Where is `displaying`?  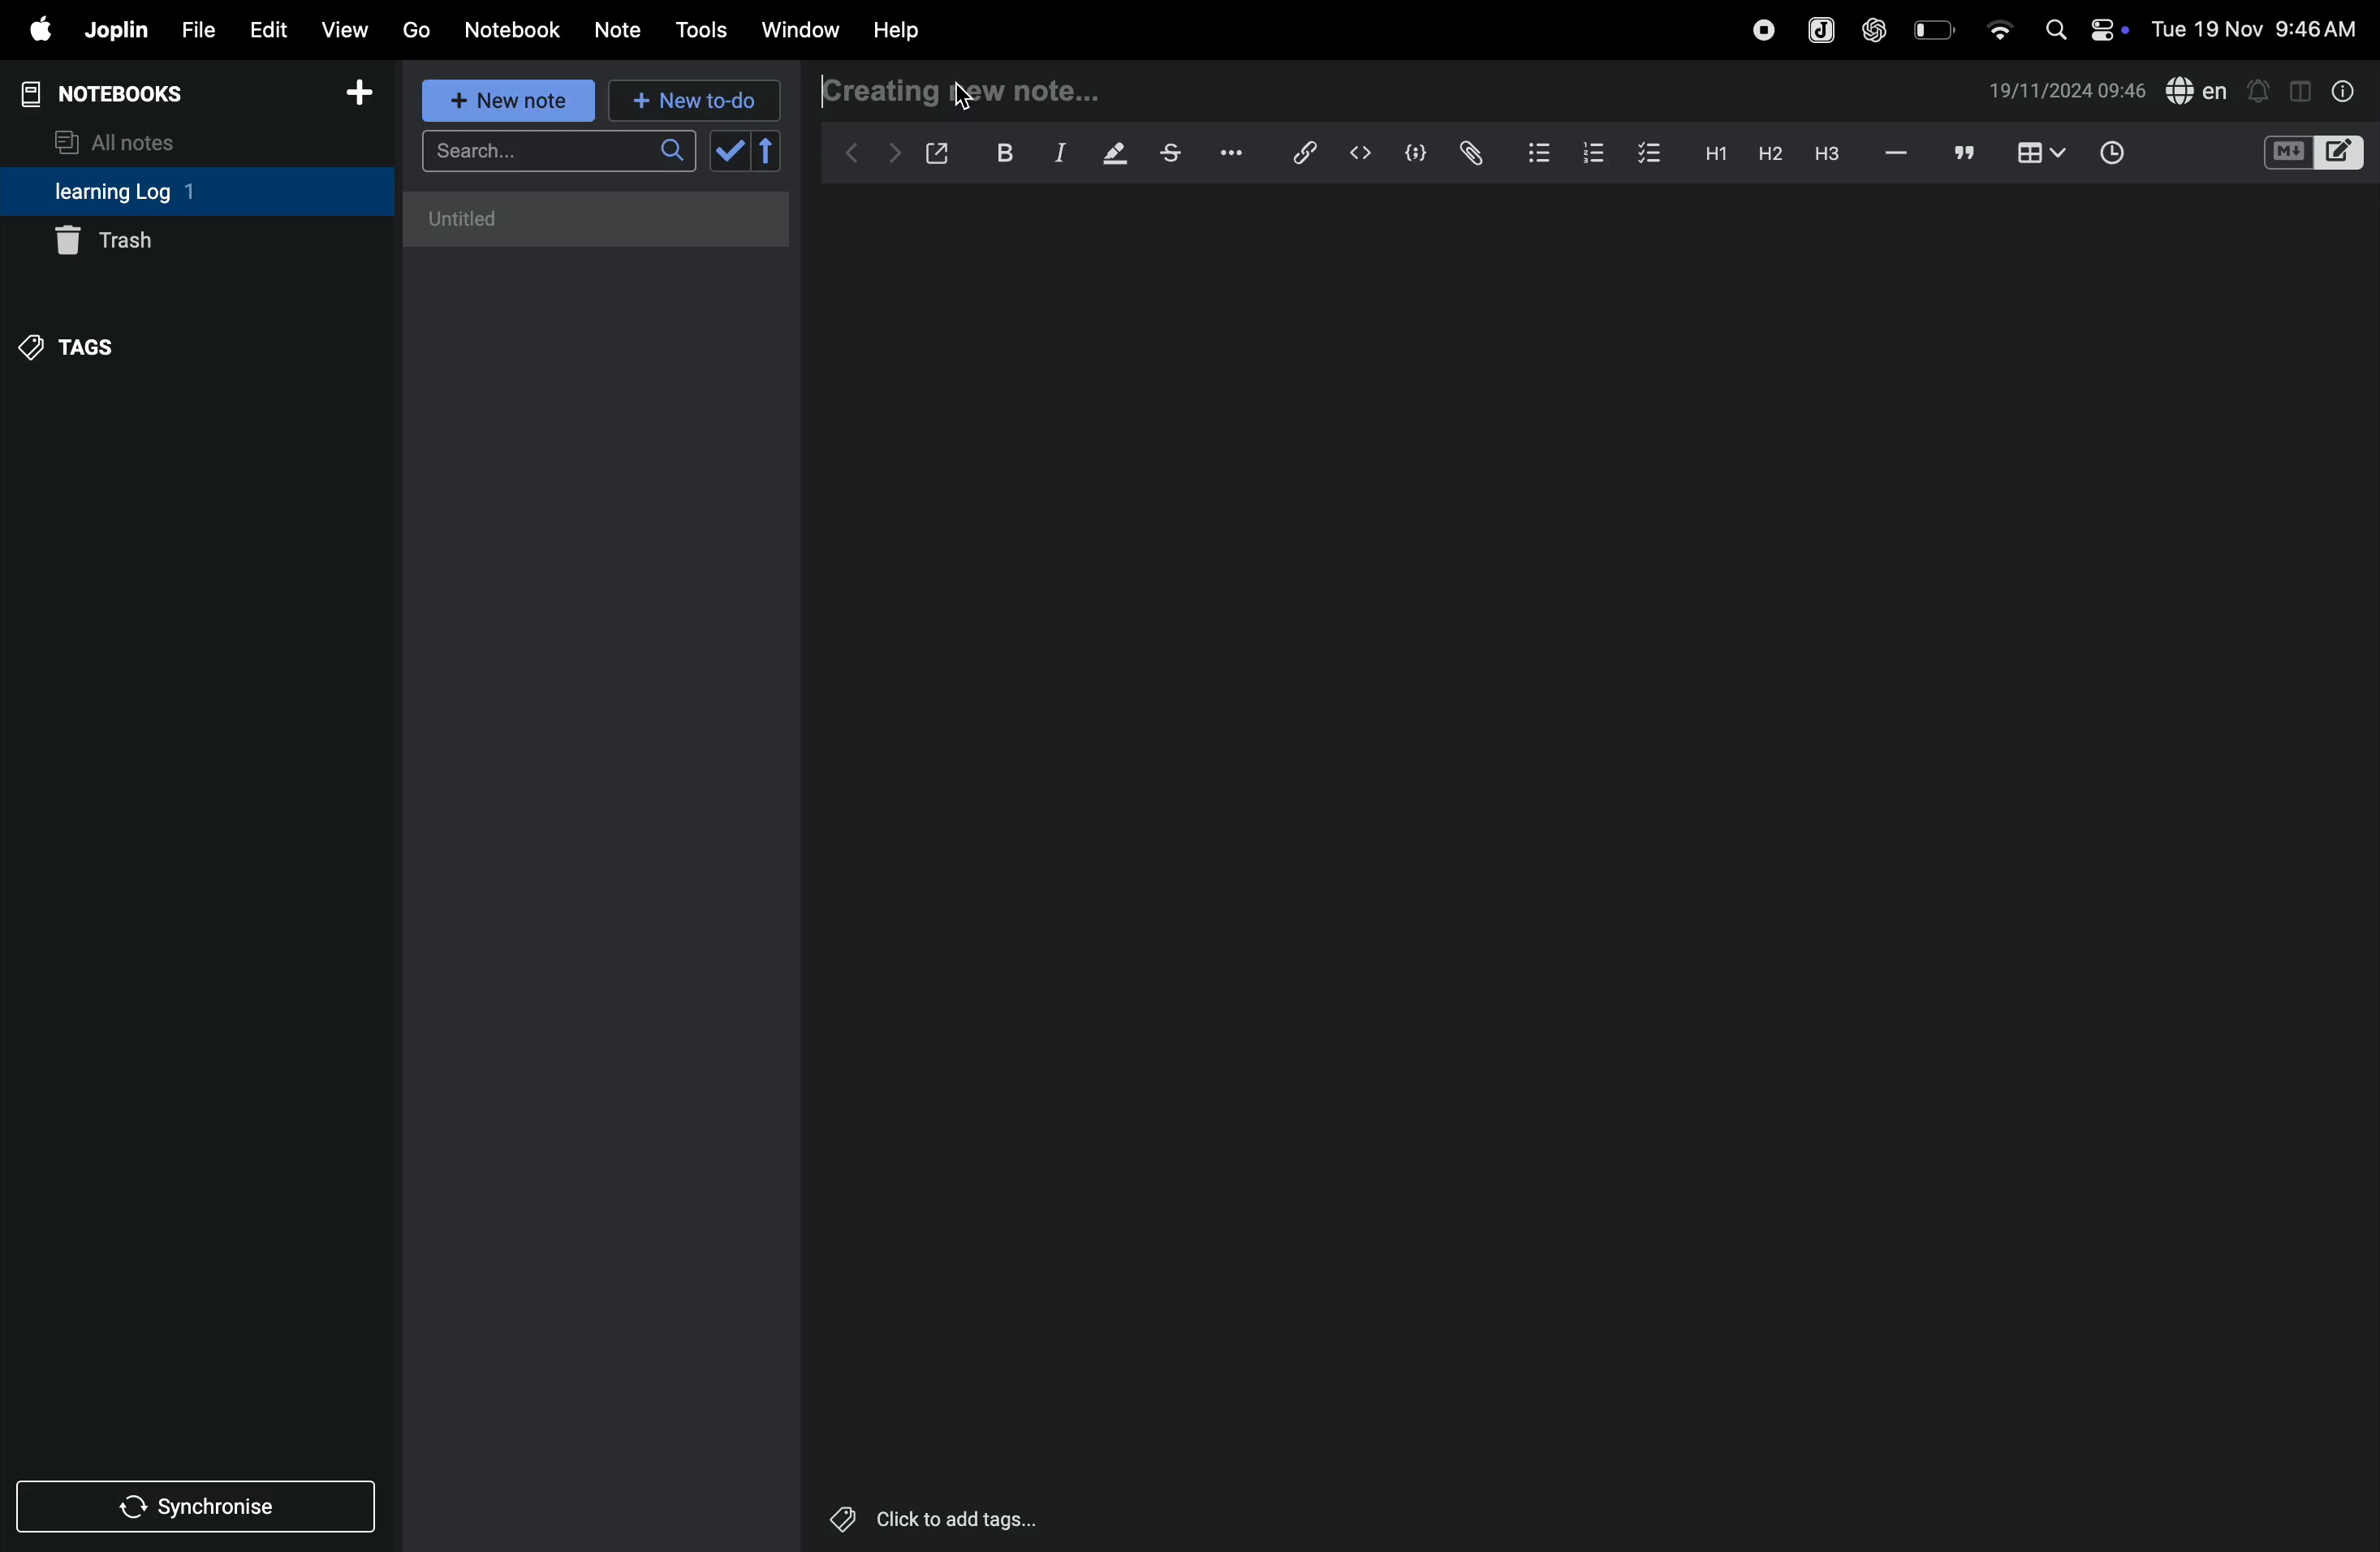
displaying is located at coordinates (1116, 155).